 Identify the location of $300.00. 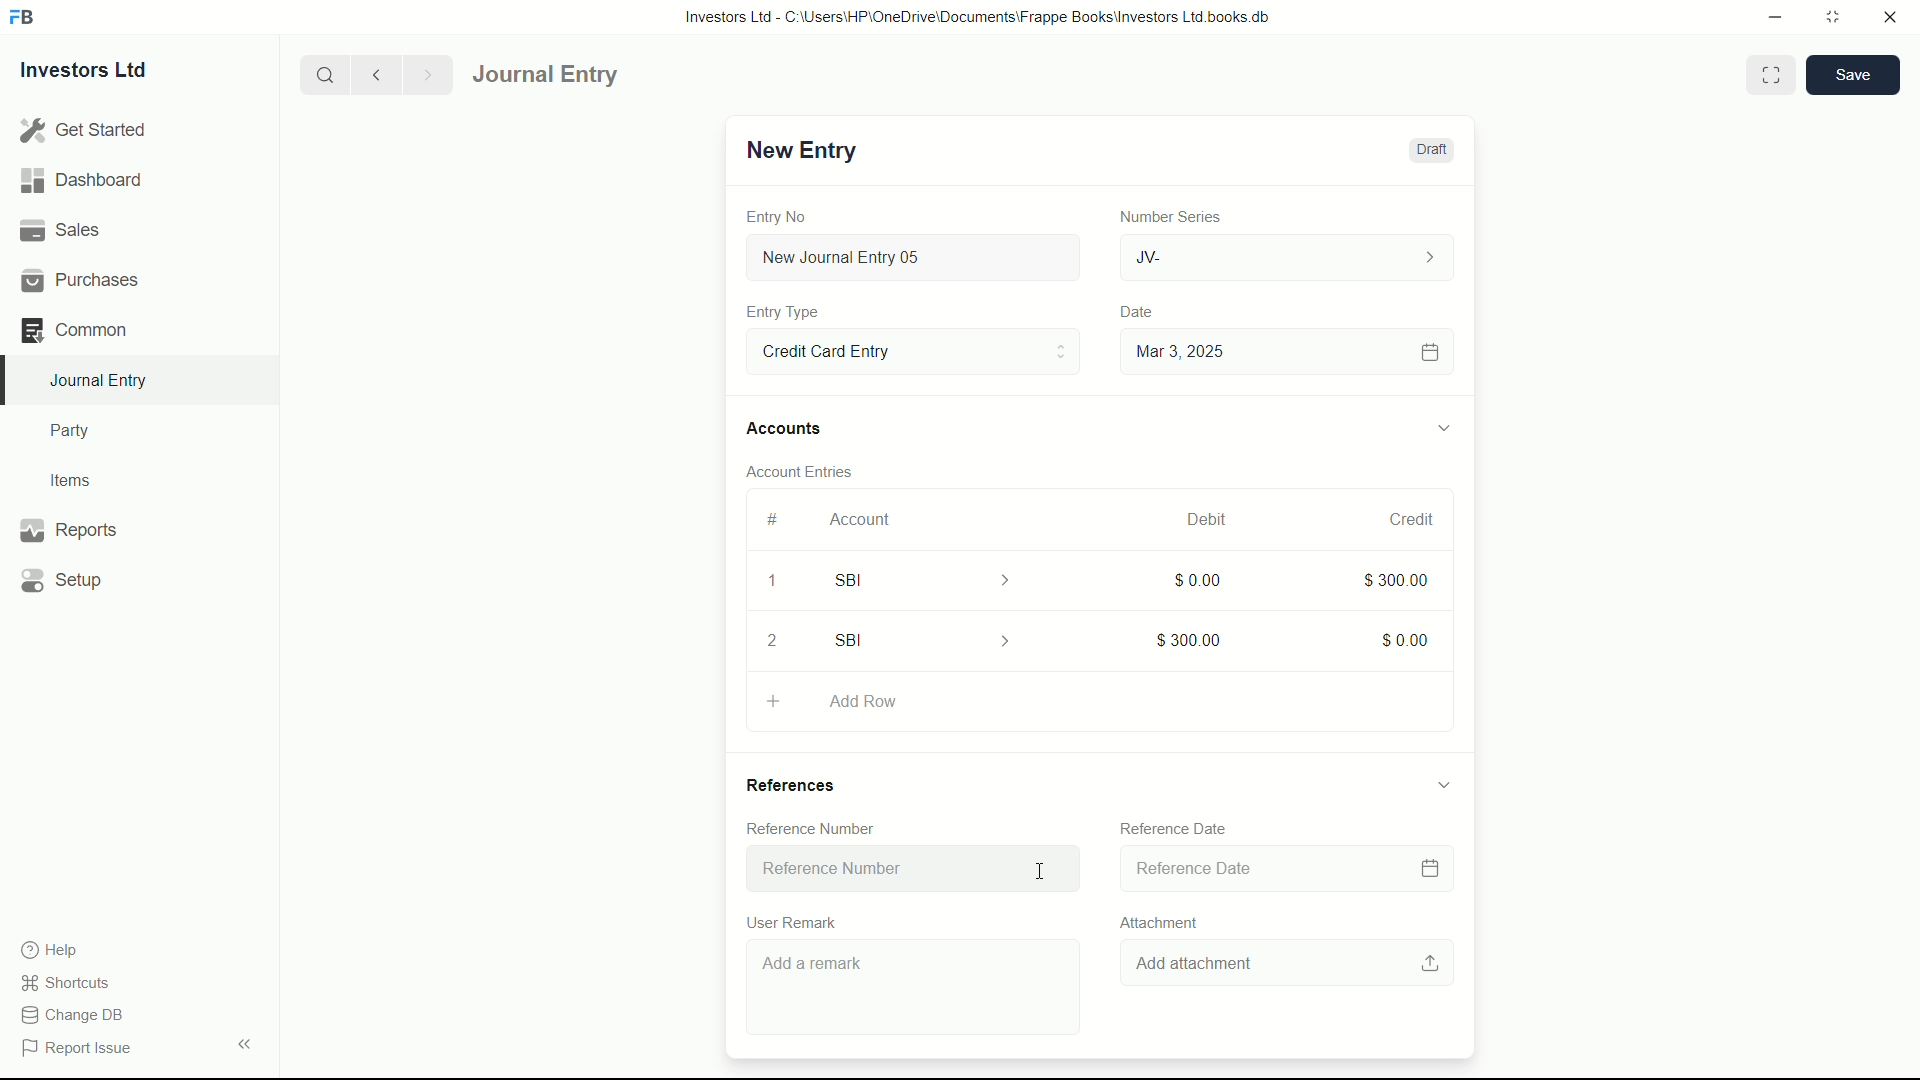
(1185, 639).